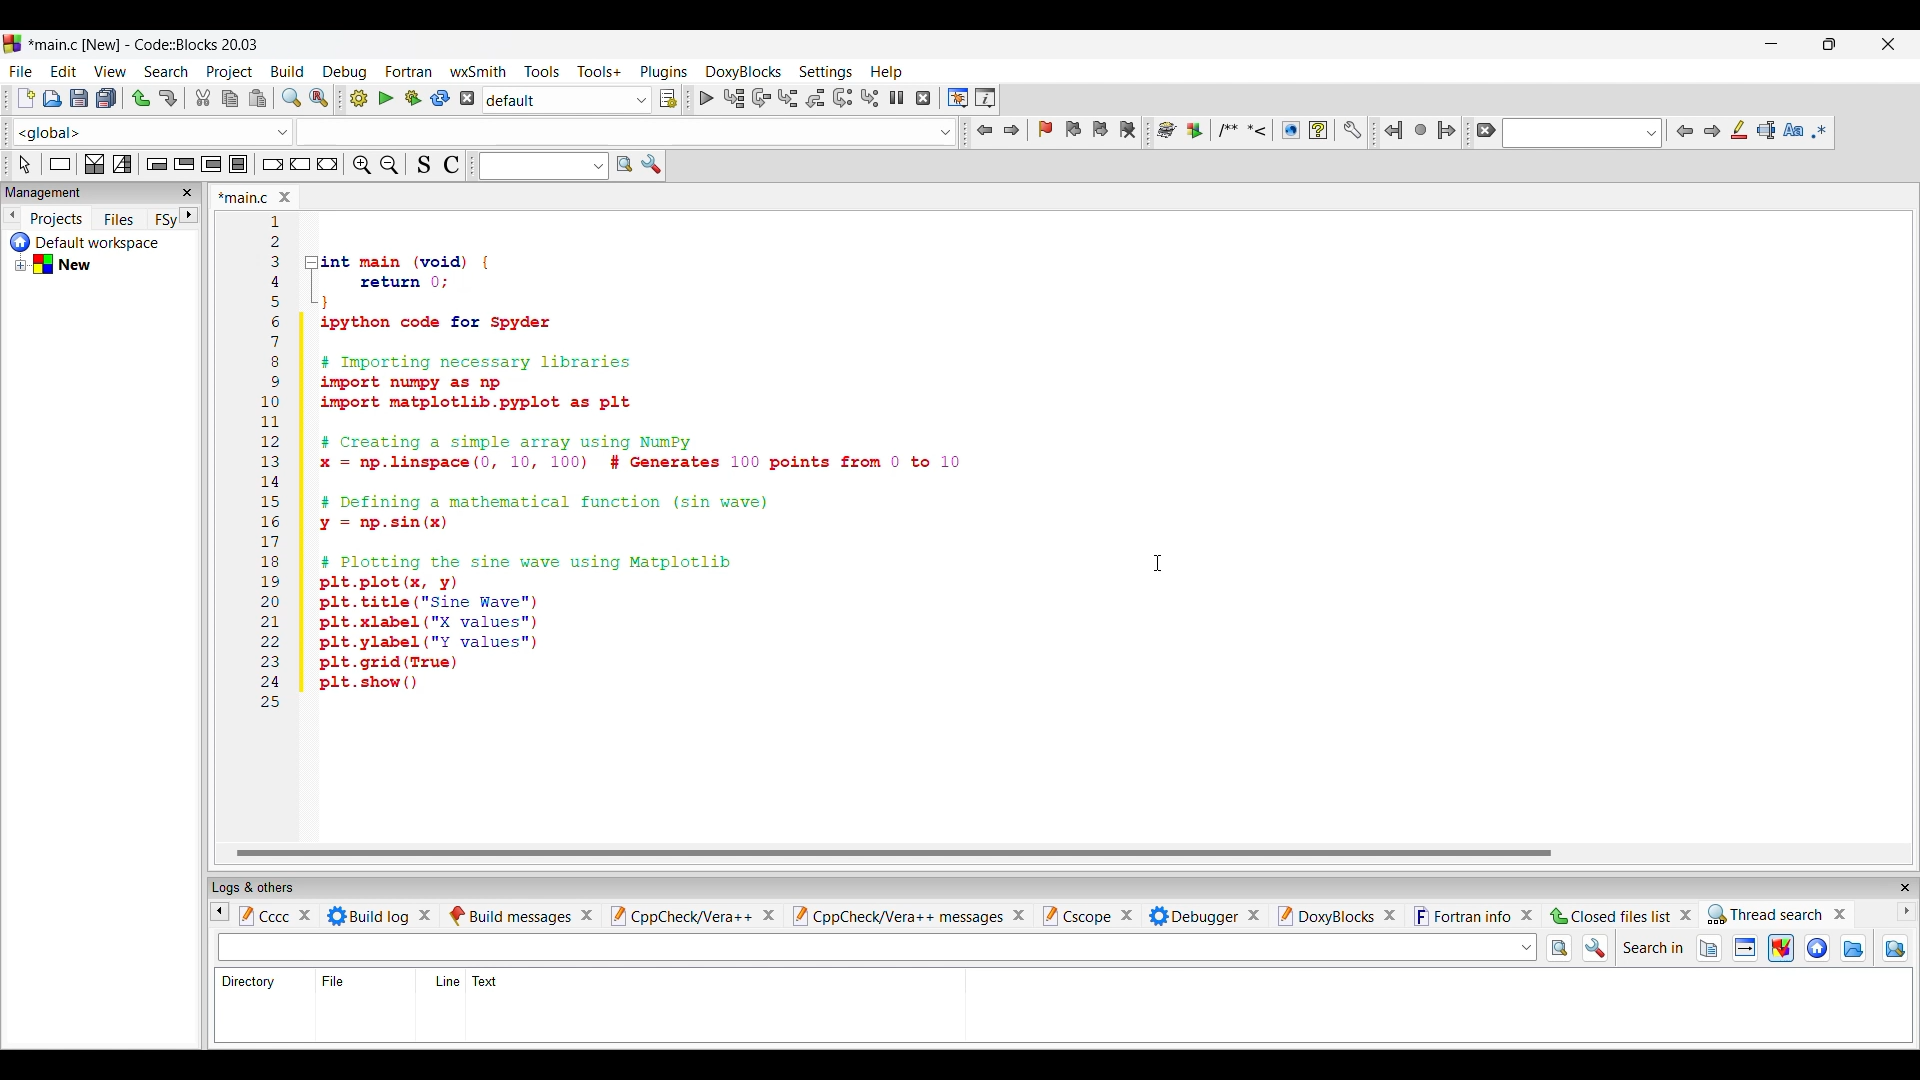  I want to click on cursor, so click(120, 86).